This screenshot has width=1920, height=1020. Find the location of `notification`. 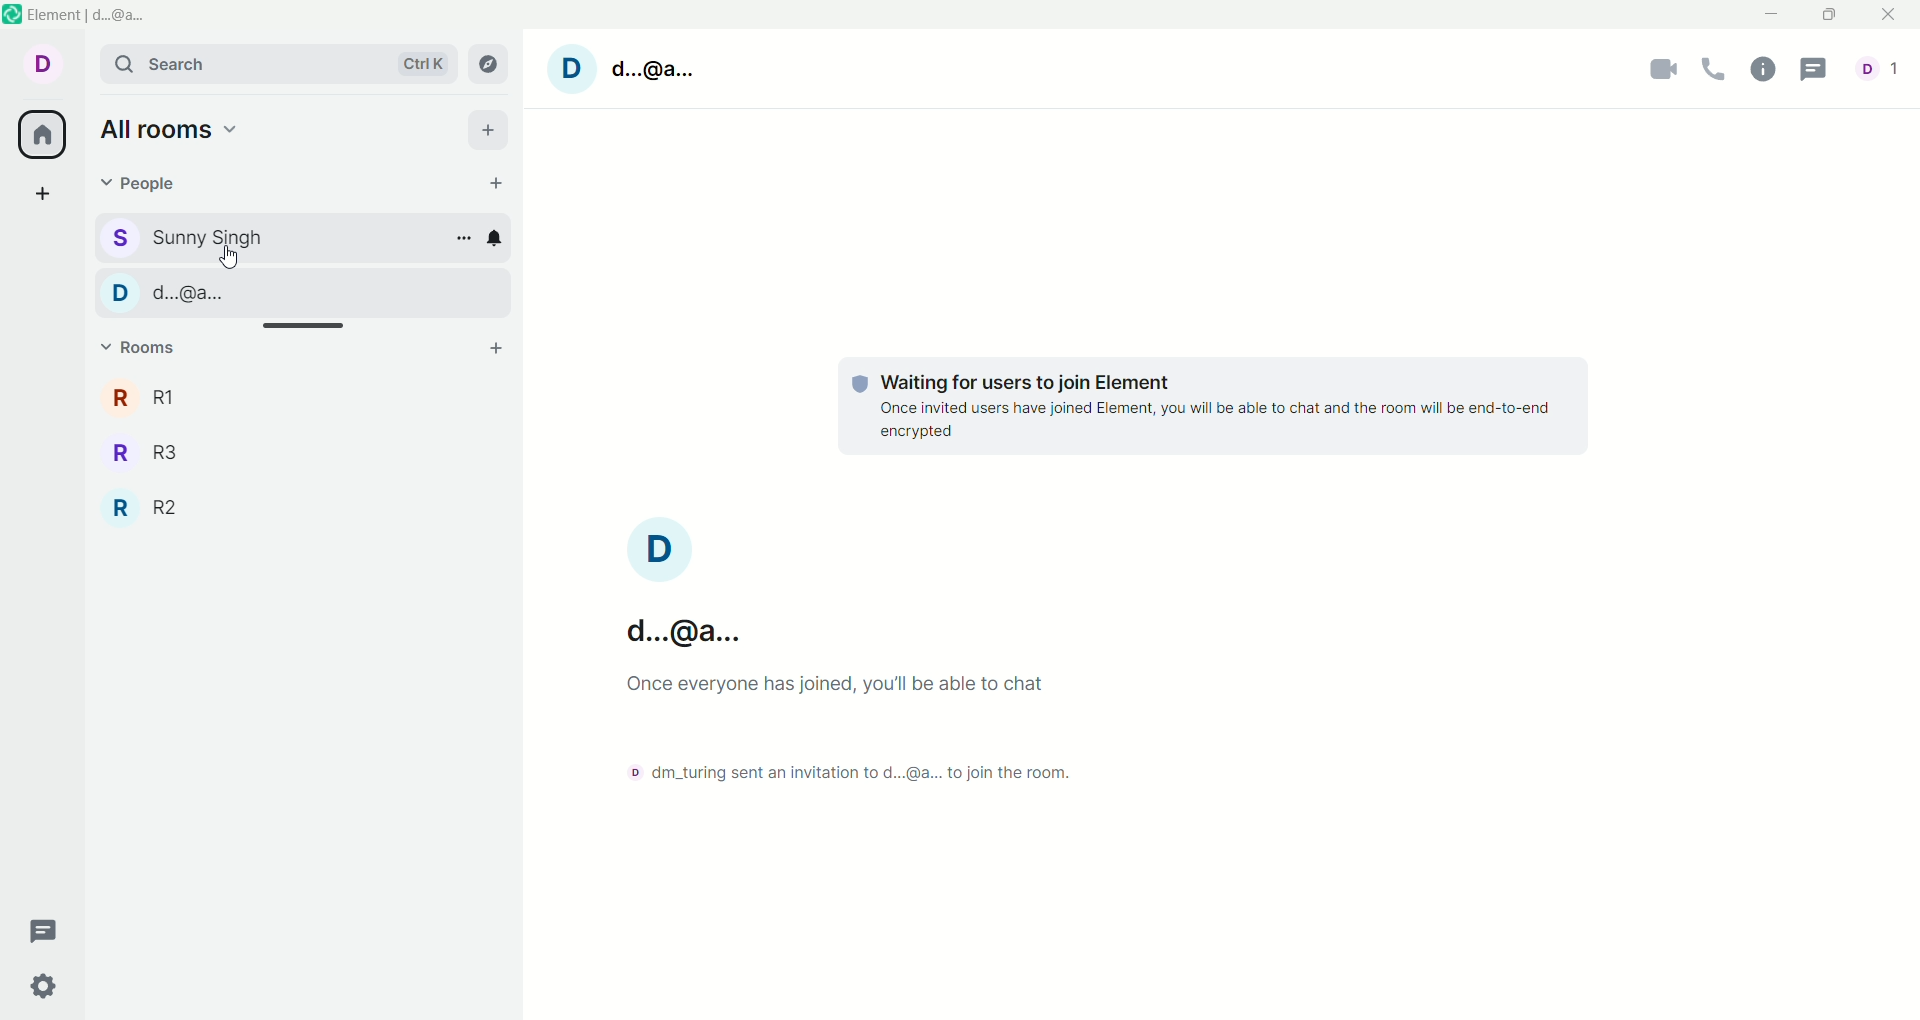

notification is located at coordinates (499, 237).